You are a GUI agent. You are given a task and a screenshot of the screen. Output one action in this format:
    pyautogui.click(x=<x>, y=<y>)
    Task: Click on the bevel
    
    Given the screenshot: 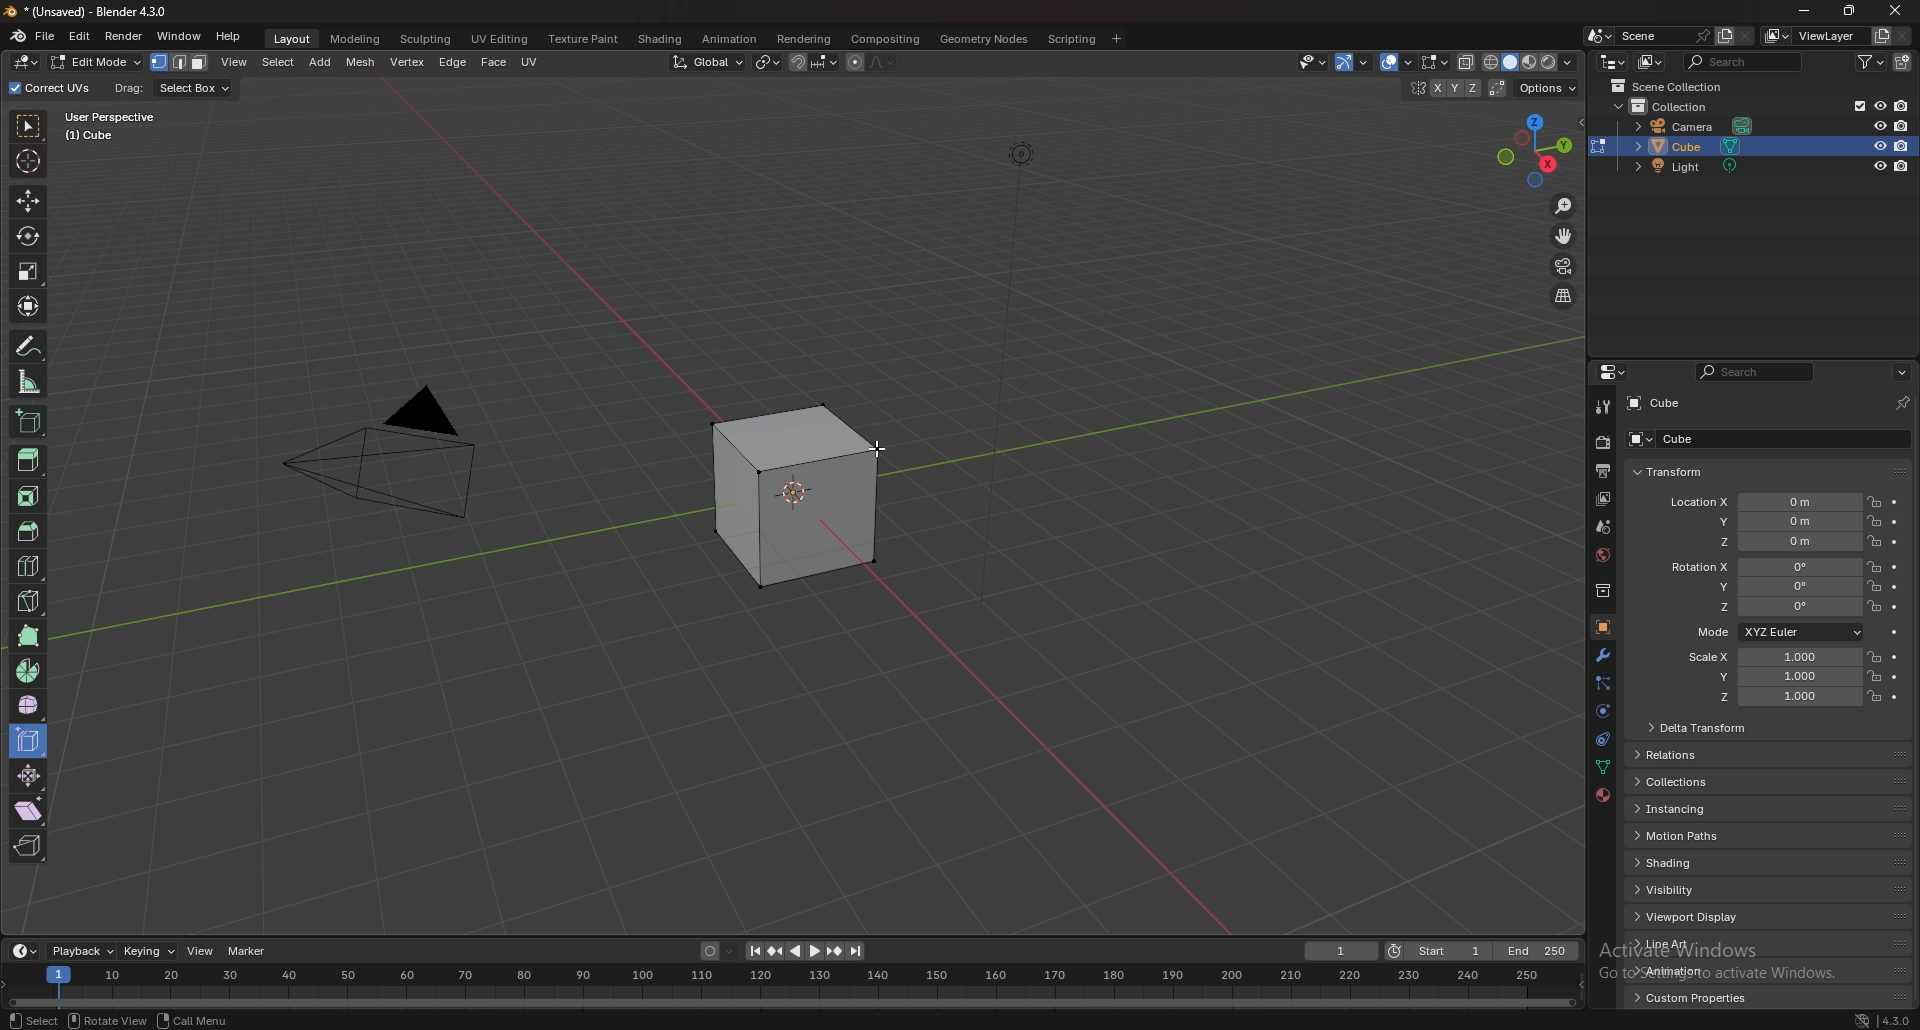 What is the action you would take?
    pyautogui.click(x=26, y=531)
    